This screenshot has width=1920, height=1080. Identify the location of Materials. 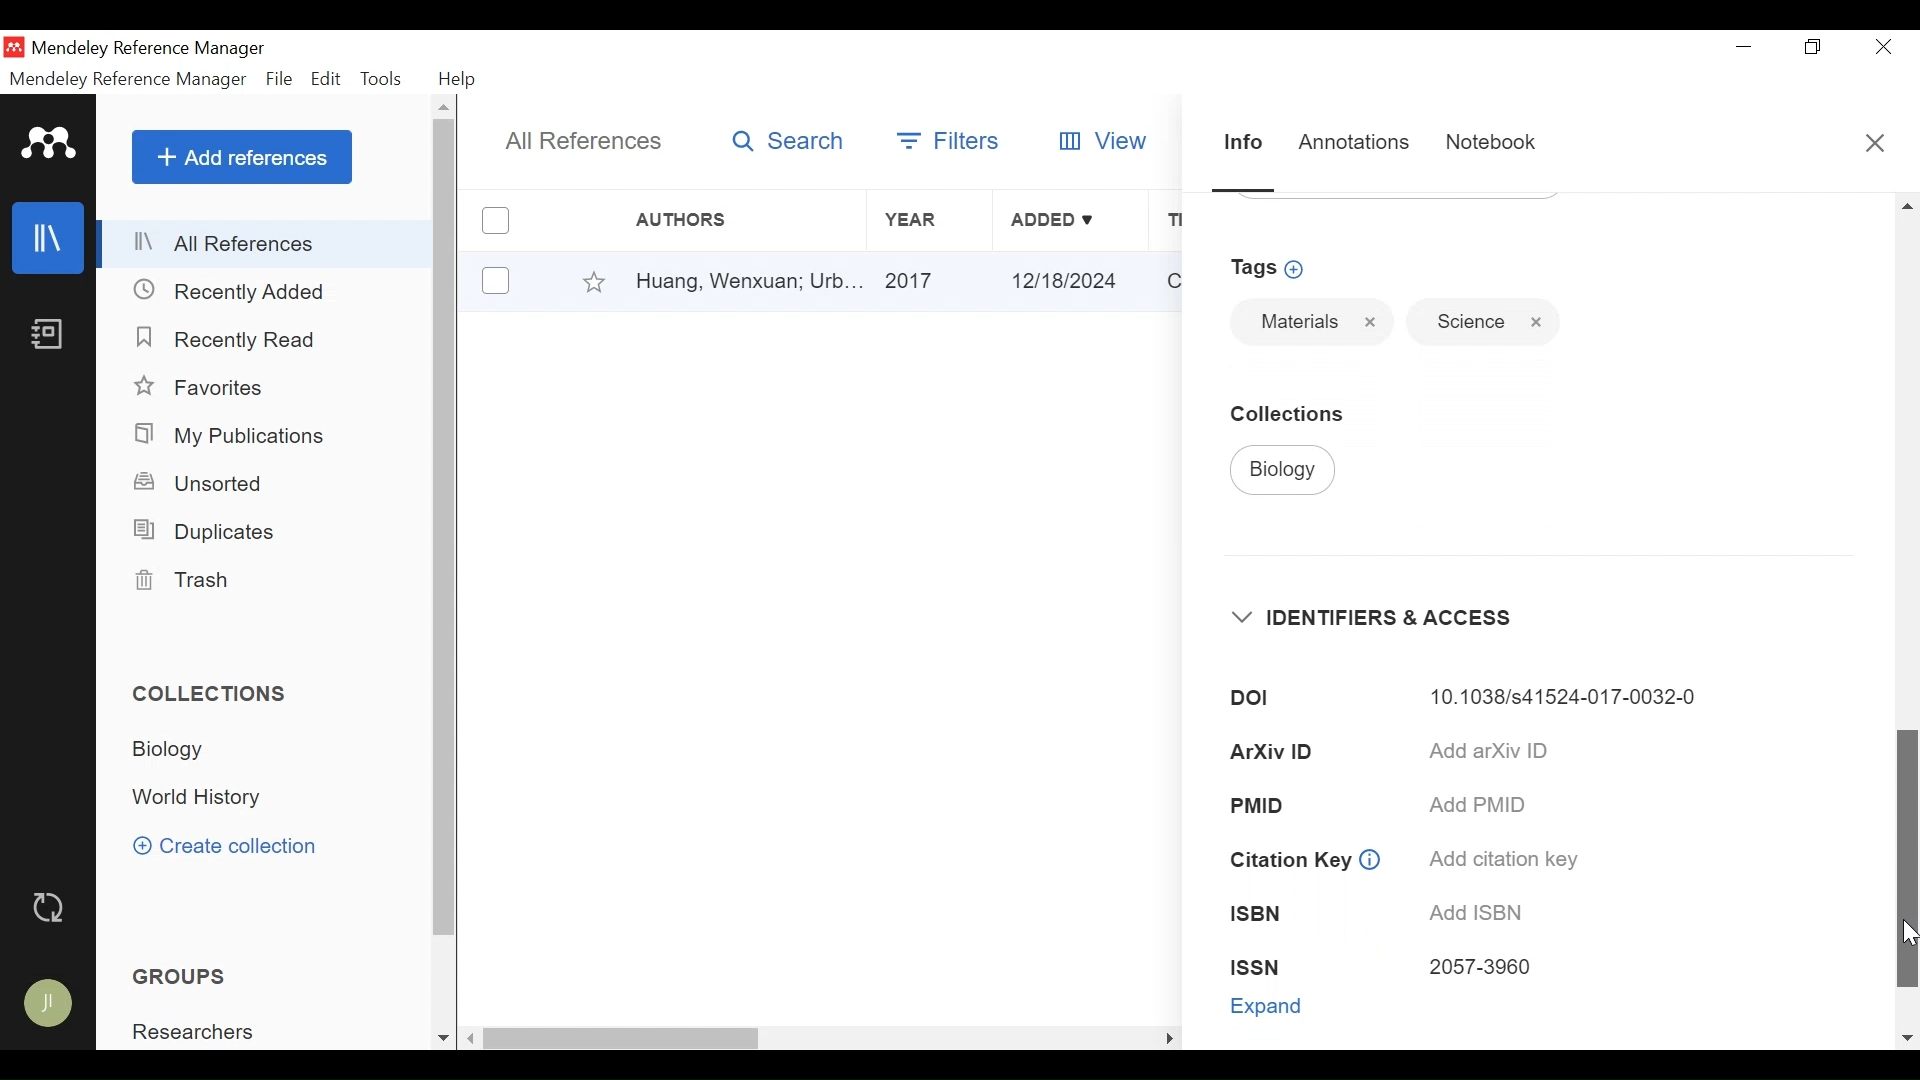
(1295, 321).